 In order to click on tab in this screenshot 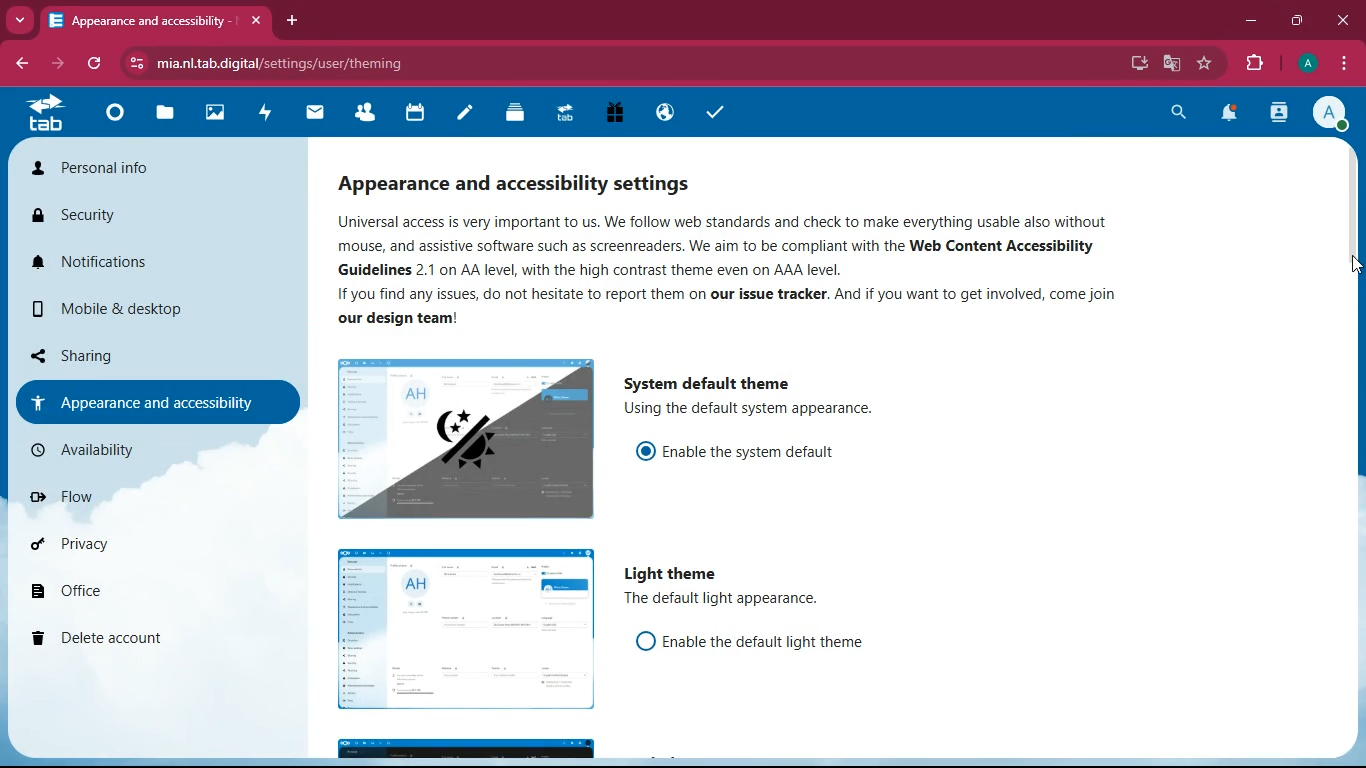, I will do `click(137, 21)`.